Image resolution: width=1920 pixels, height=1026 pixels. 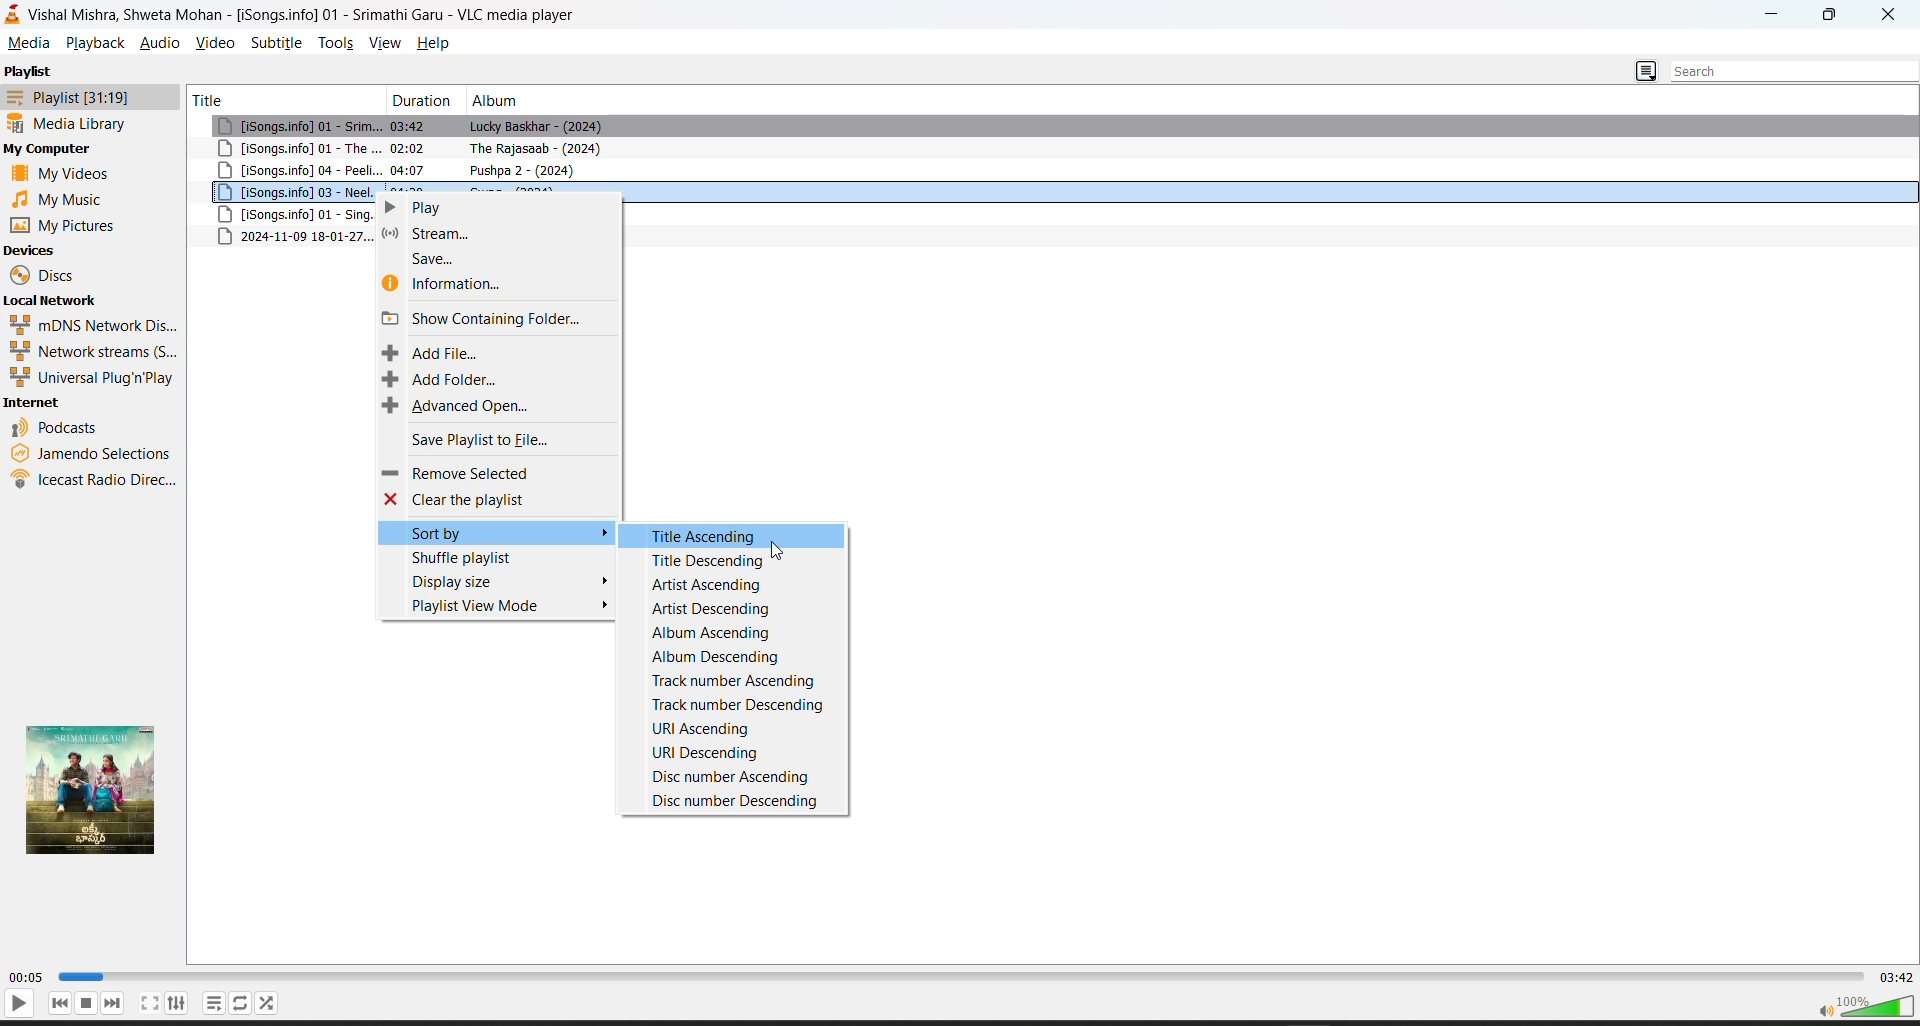 I want to click on total track time, so click(x=1895, y=976).